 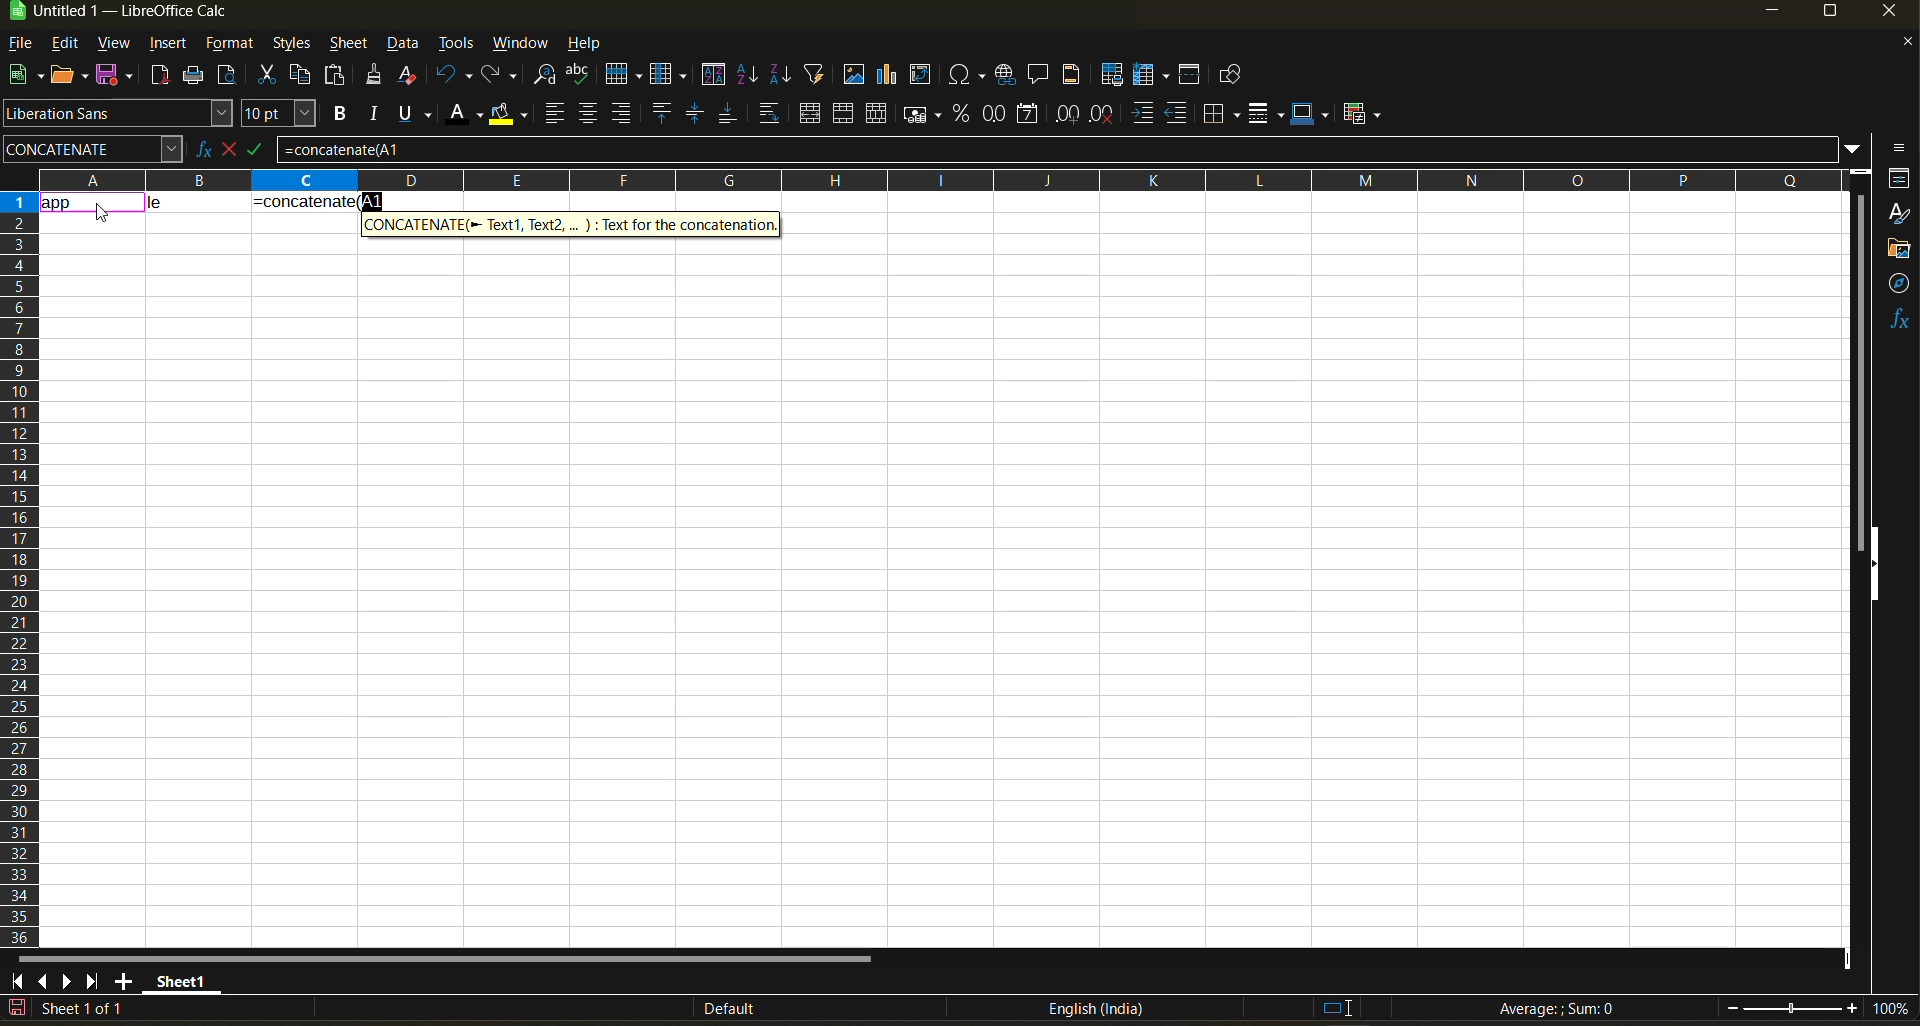 What do you see at coordinates (1311, 113) in the screenshot?
I see `border color` at bounding box center [1311, 113].